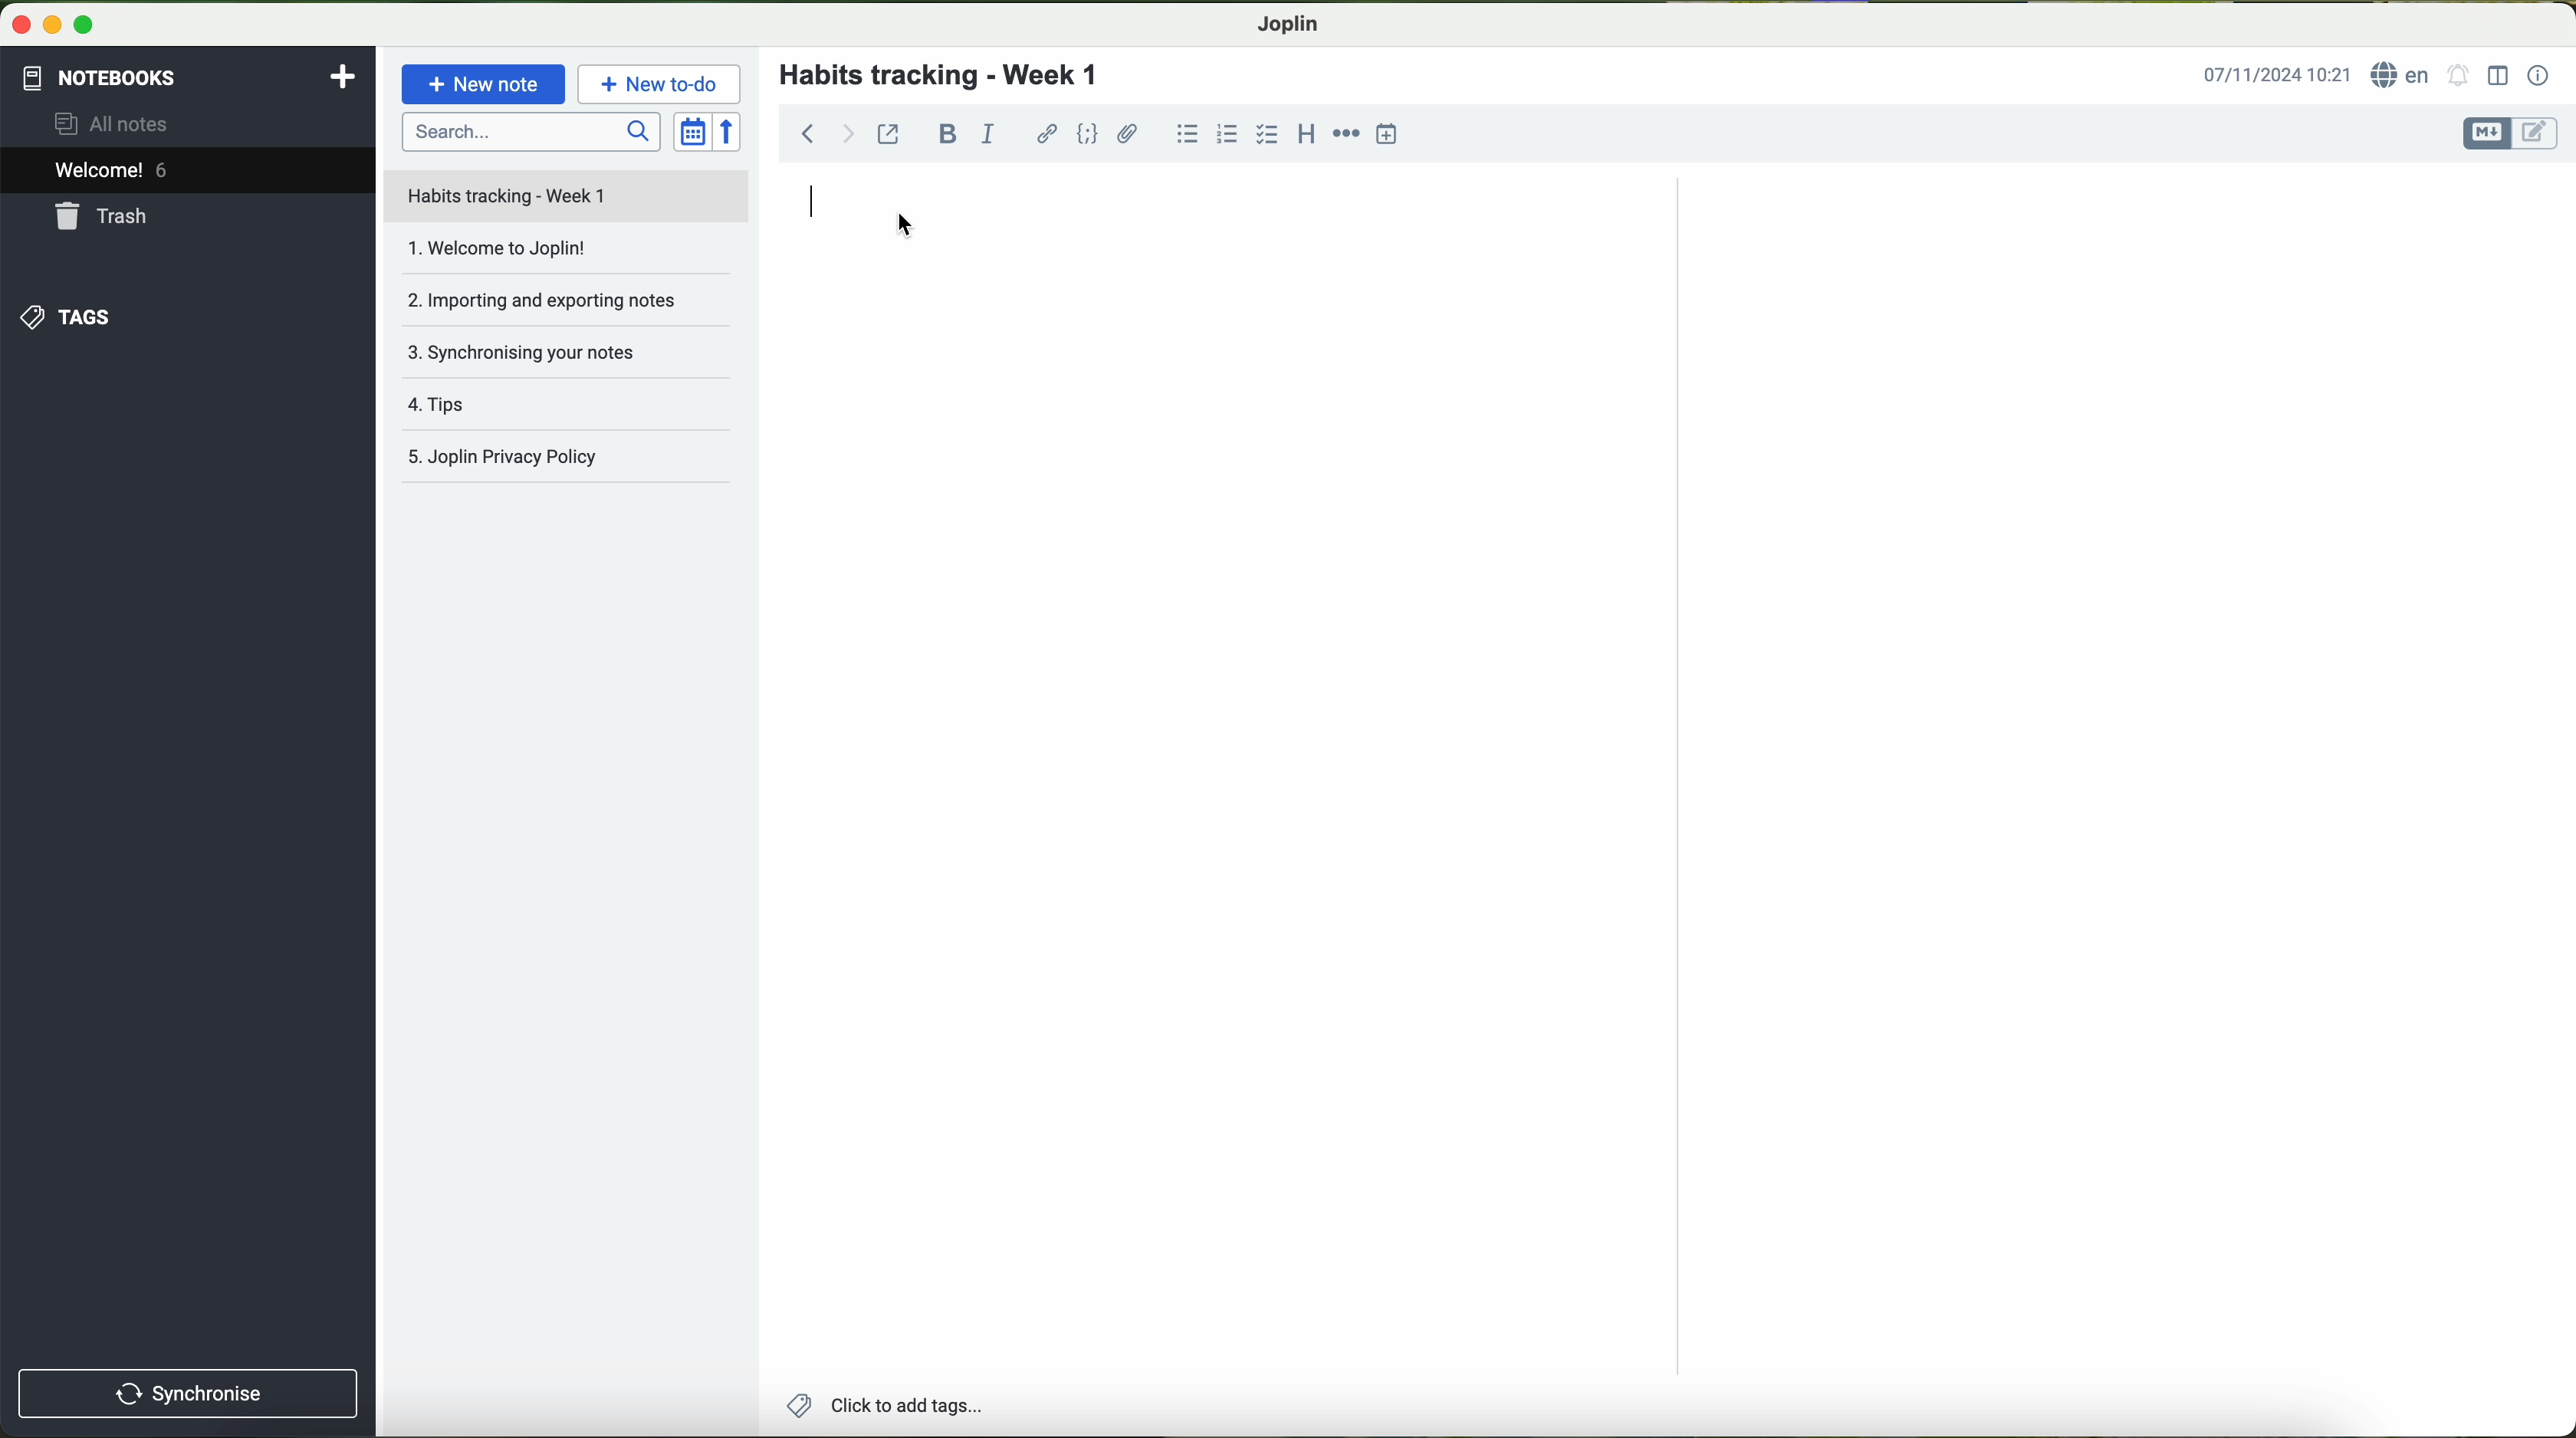 Image resolution: width=2576 pixels, height=1438 pixels. What do you see at coordinates (529, 131) in the screenshot?
I see `search bar` at bounding box center [529, 131].